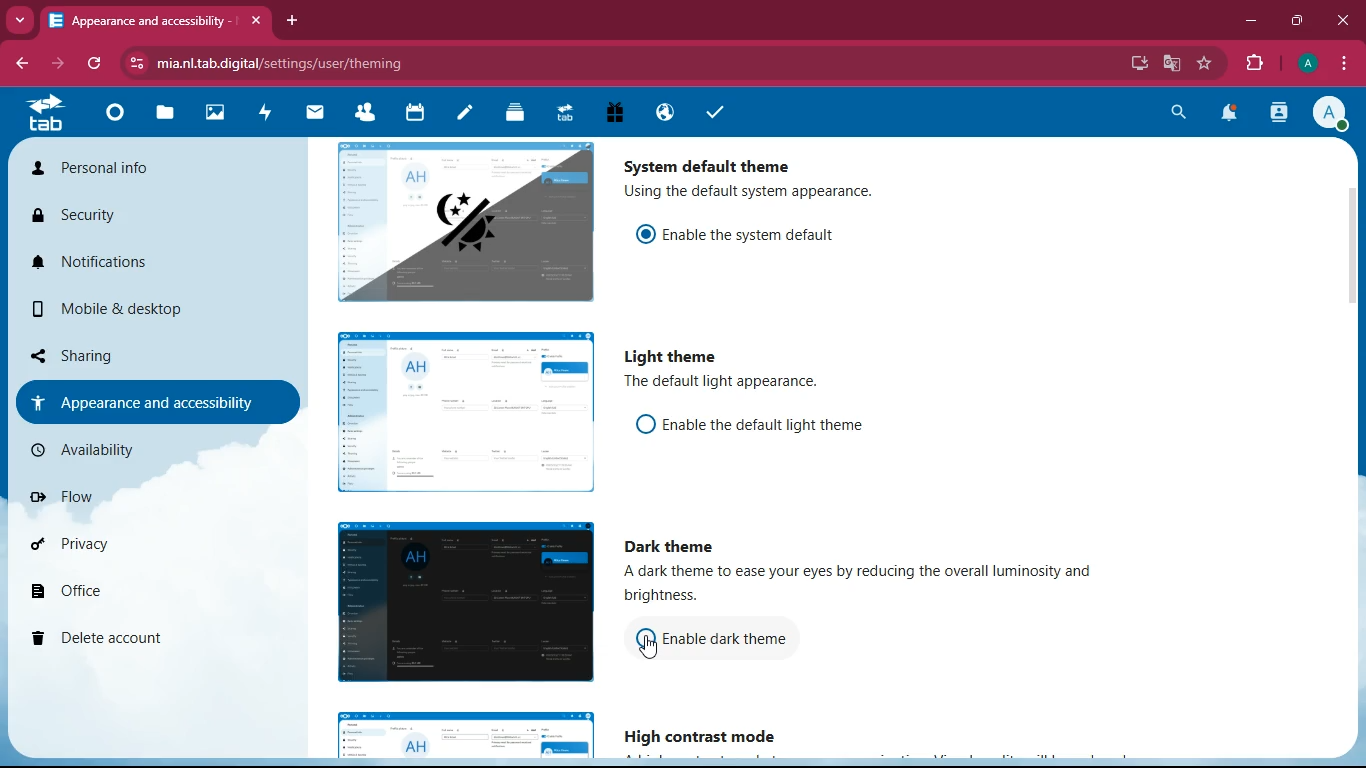 This screenshot has height=768, width=1366. What do you see at coordinates (515, 115) in the screenshot?
I see `layers` at bounding box center [515, 115].